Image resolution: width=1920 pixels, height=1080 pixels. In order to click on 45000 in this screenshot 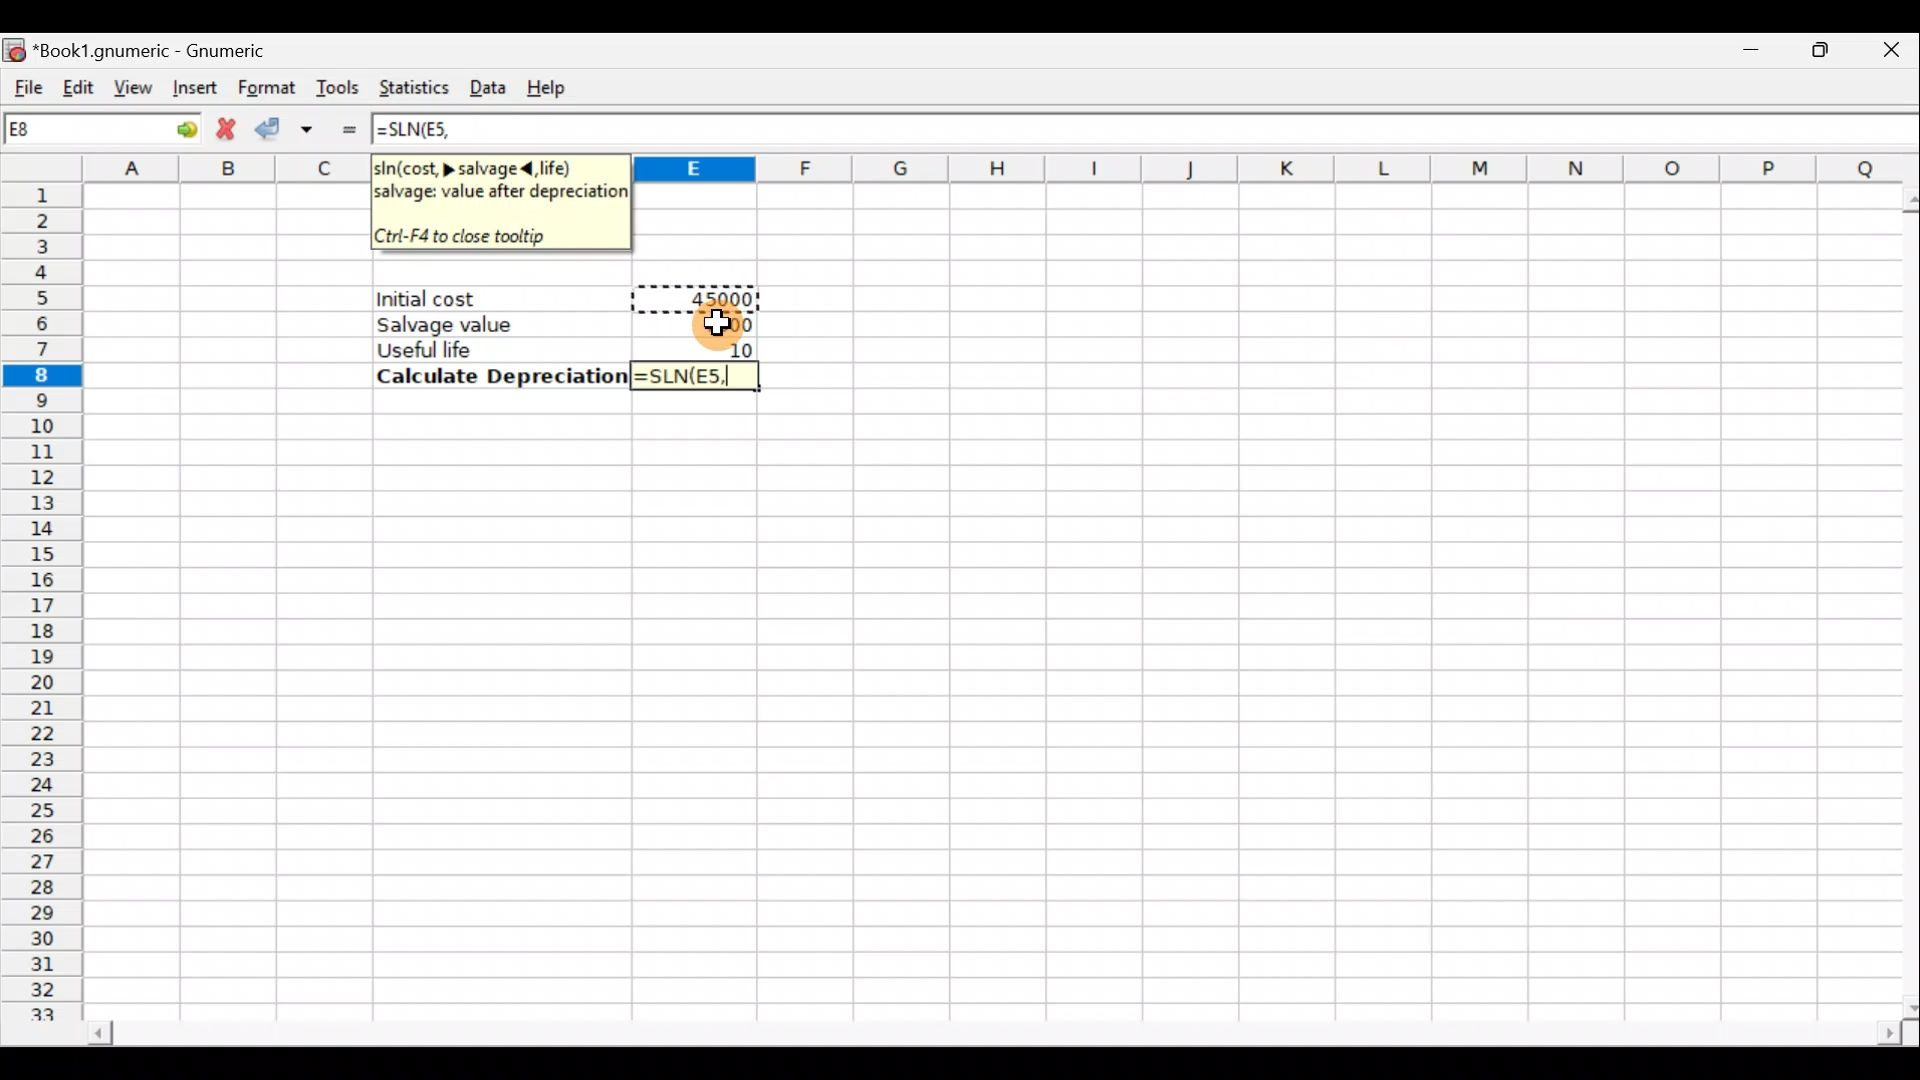, I will do `click(716, 296)`.